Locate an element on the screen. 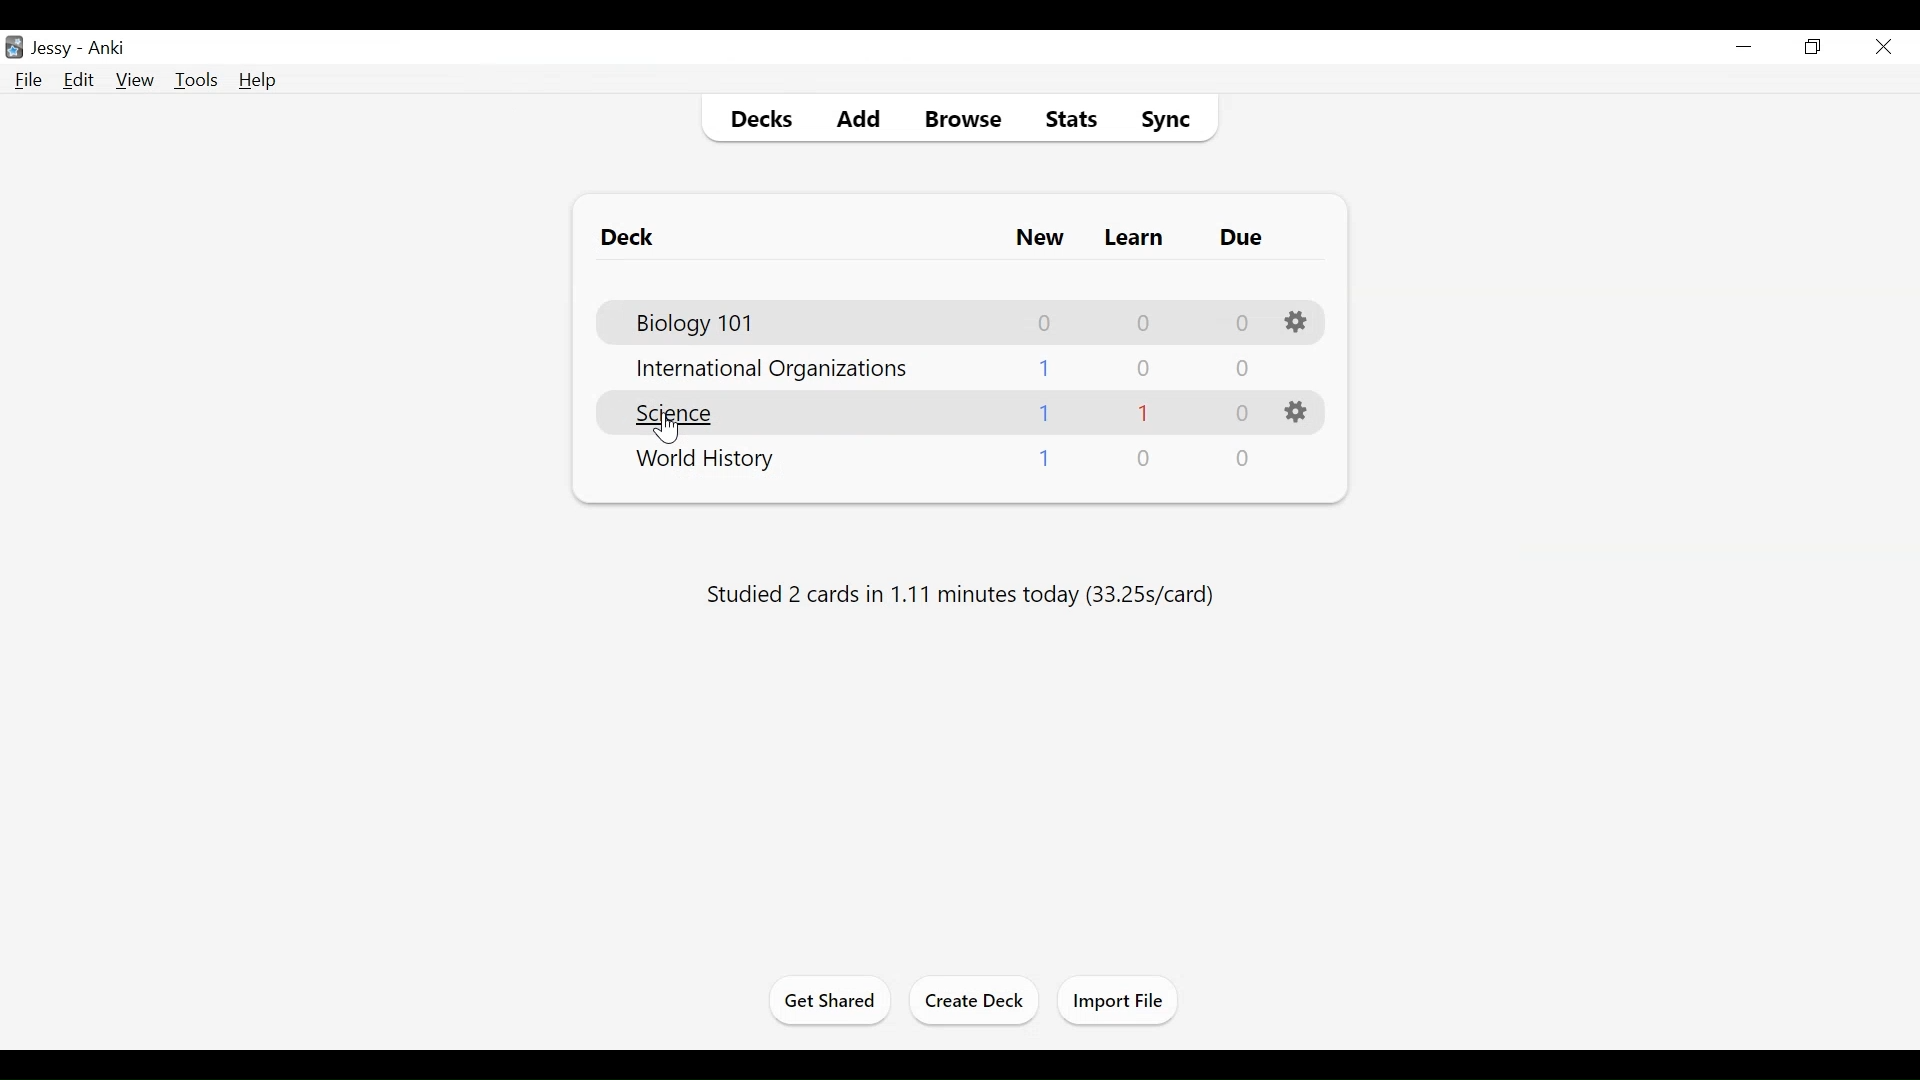 This screenshot has width=1920, height=1080. File is located at coordinates (29, 81).